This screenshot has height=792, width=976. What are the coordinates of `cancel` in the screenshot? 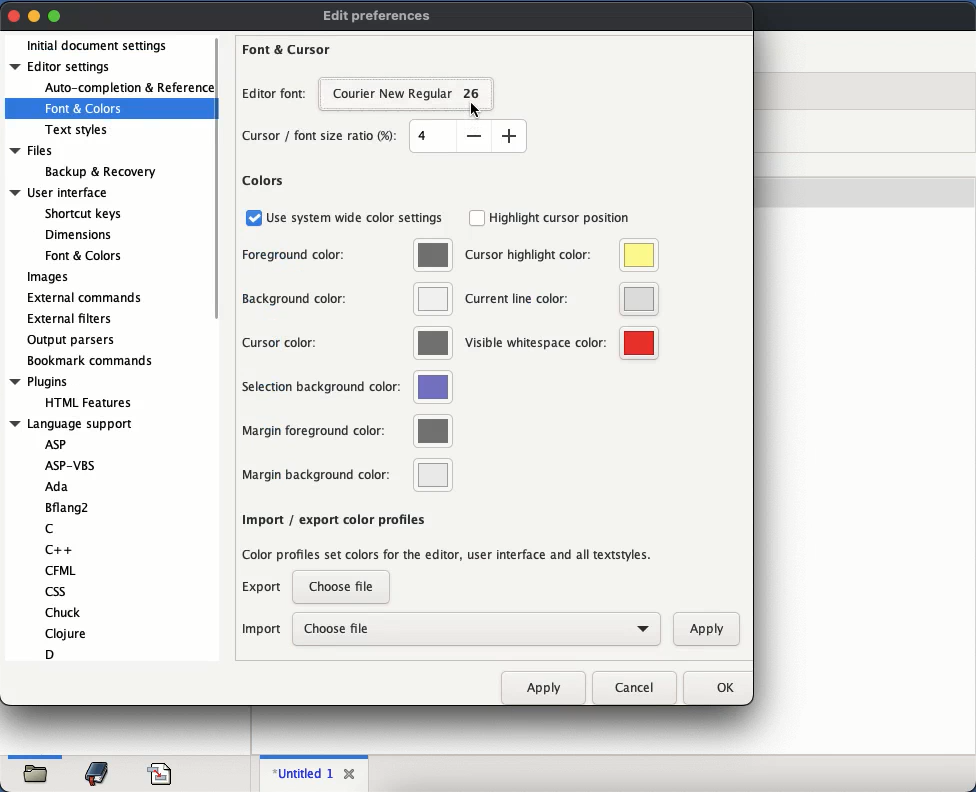 It's located at (638, 690).